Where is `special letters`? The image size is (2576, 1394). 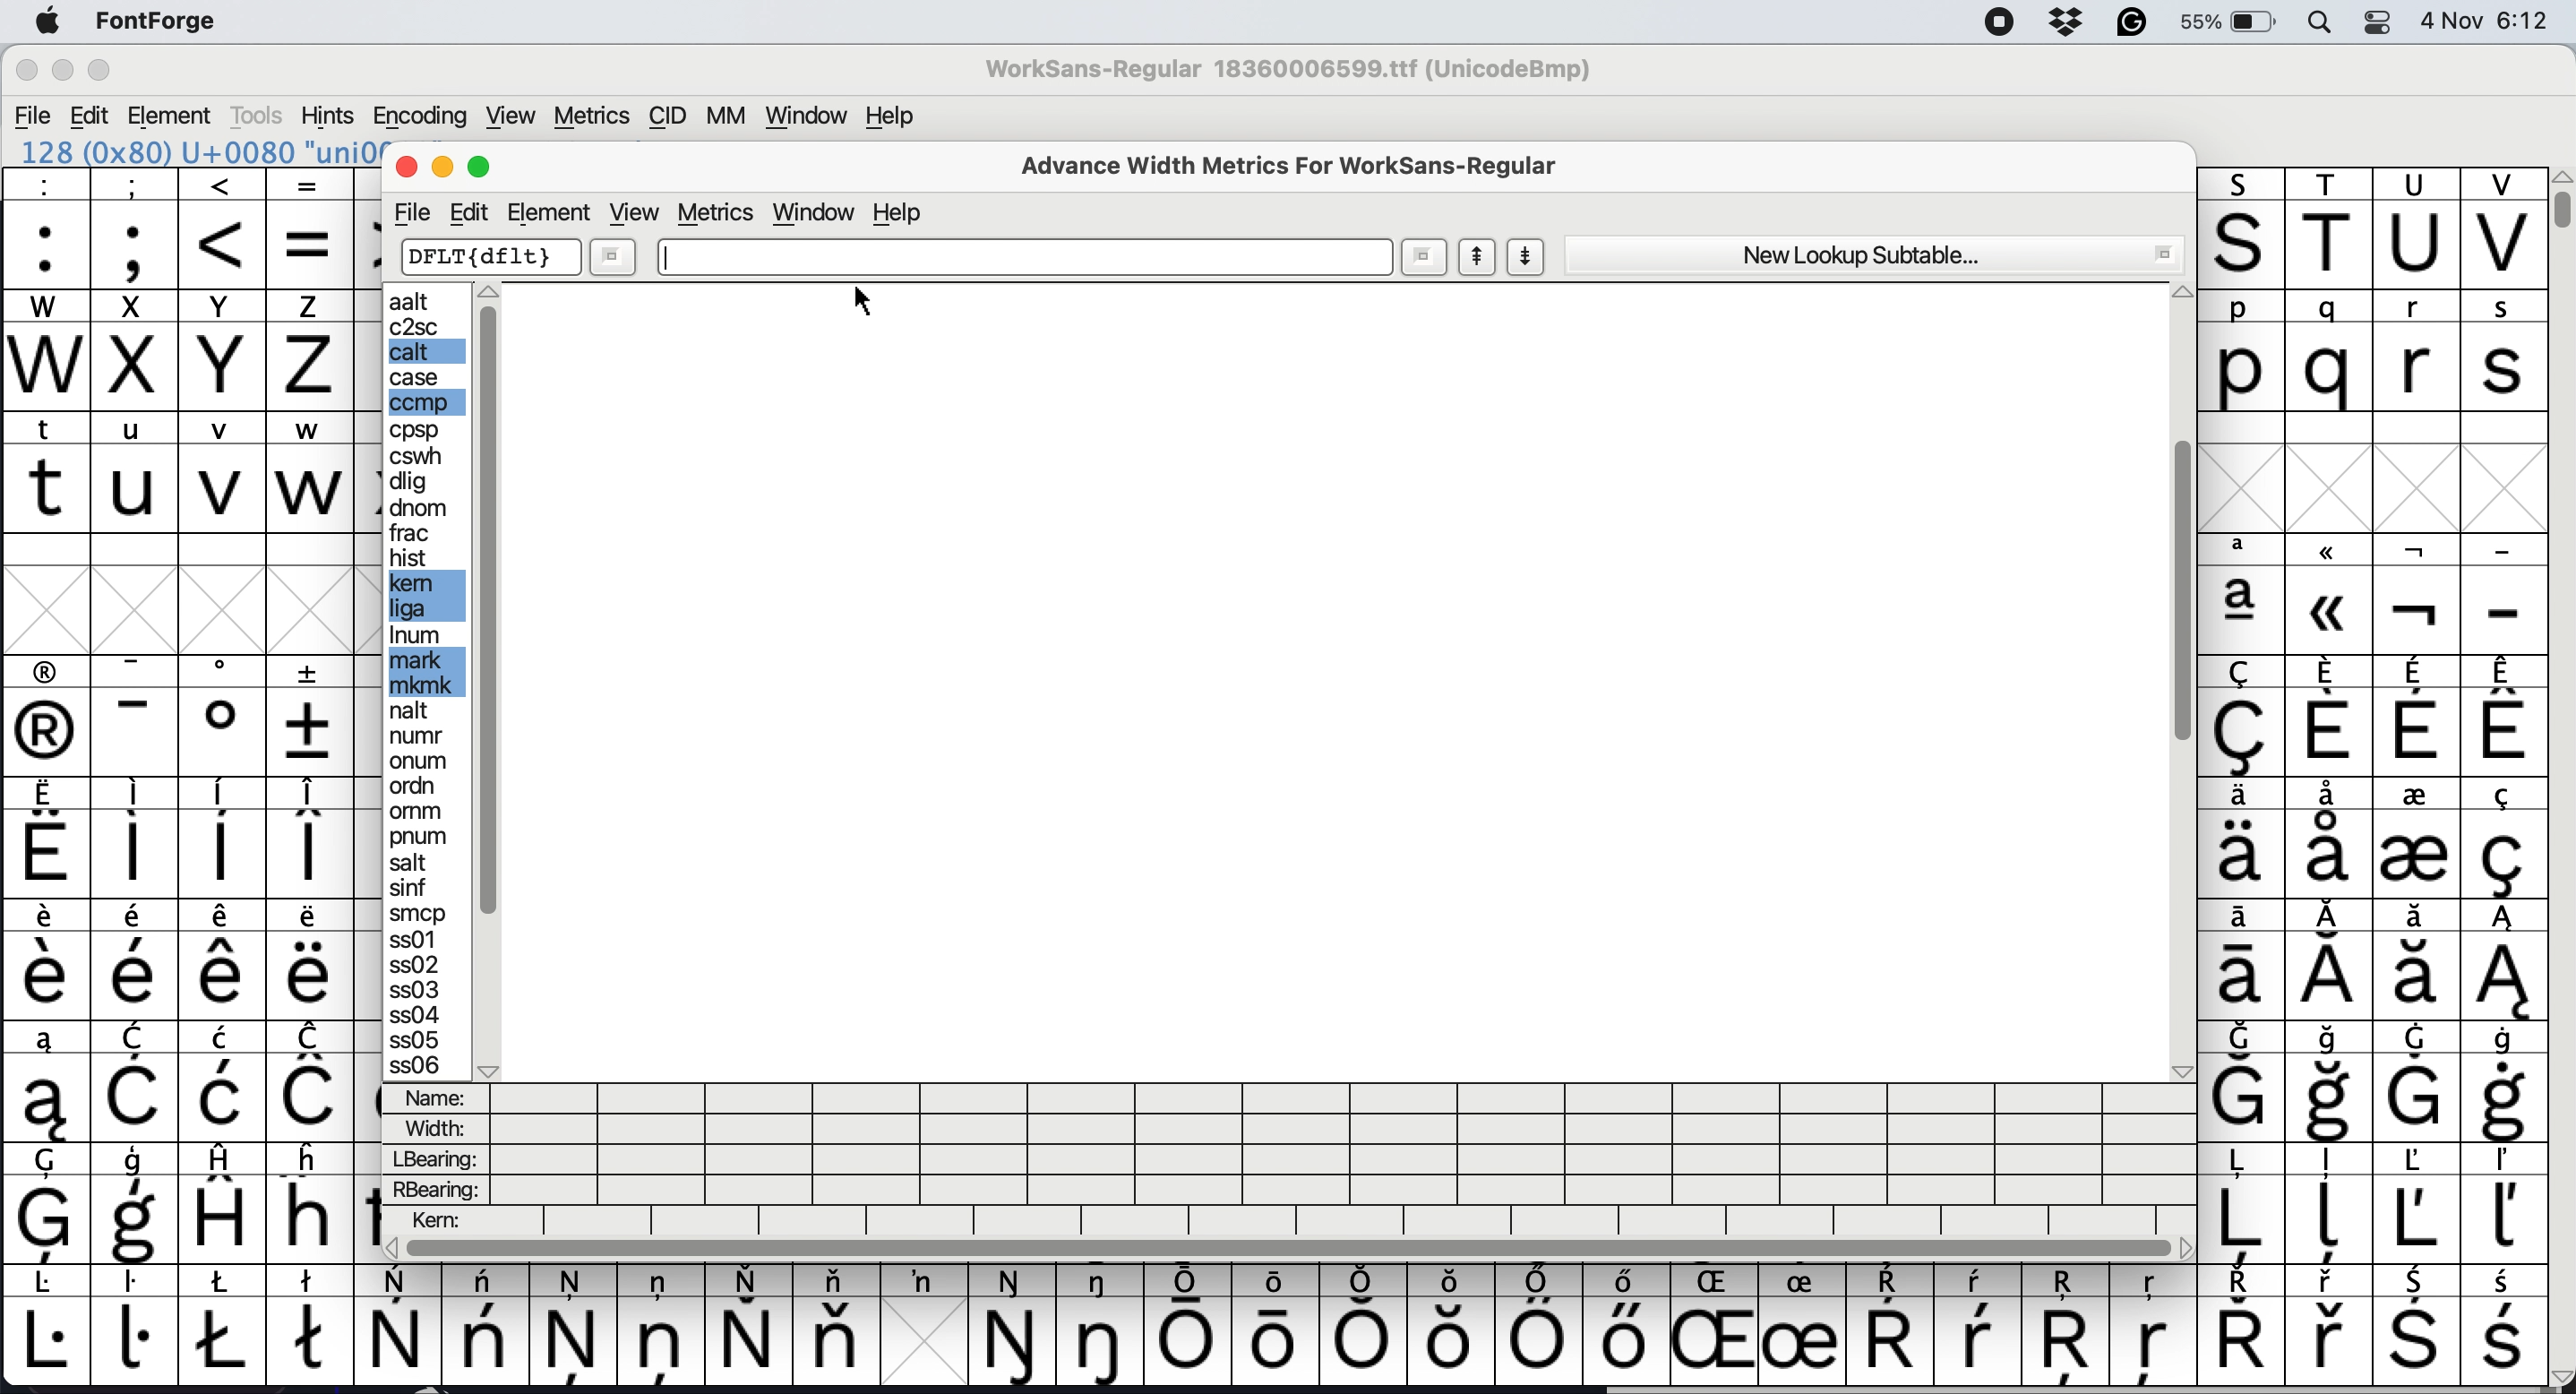
special letters is located at coordinates (1274, 1341).